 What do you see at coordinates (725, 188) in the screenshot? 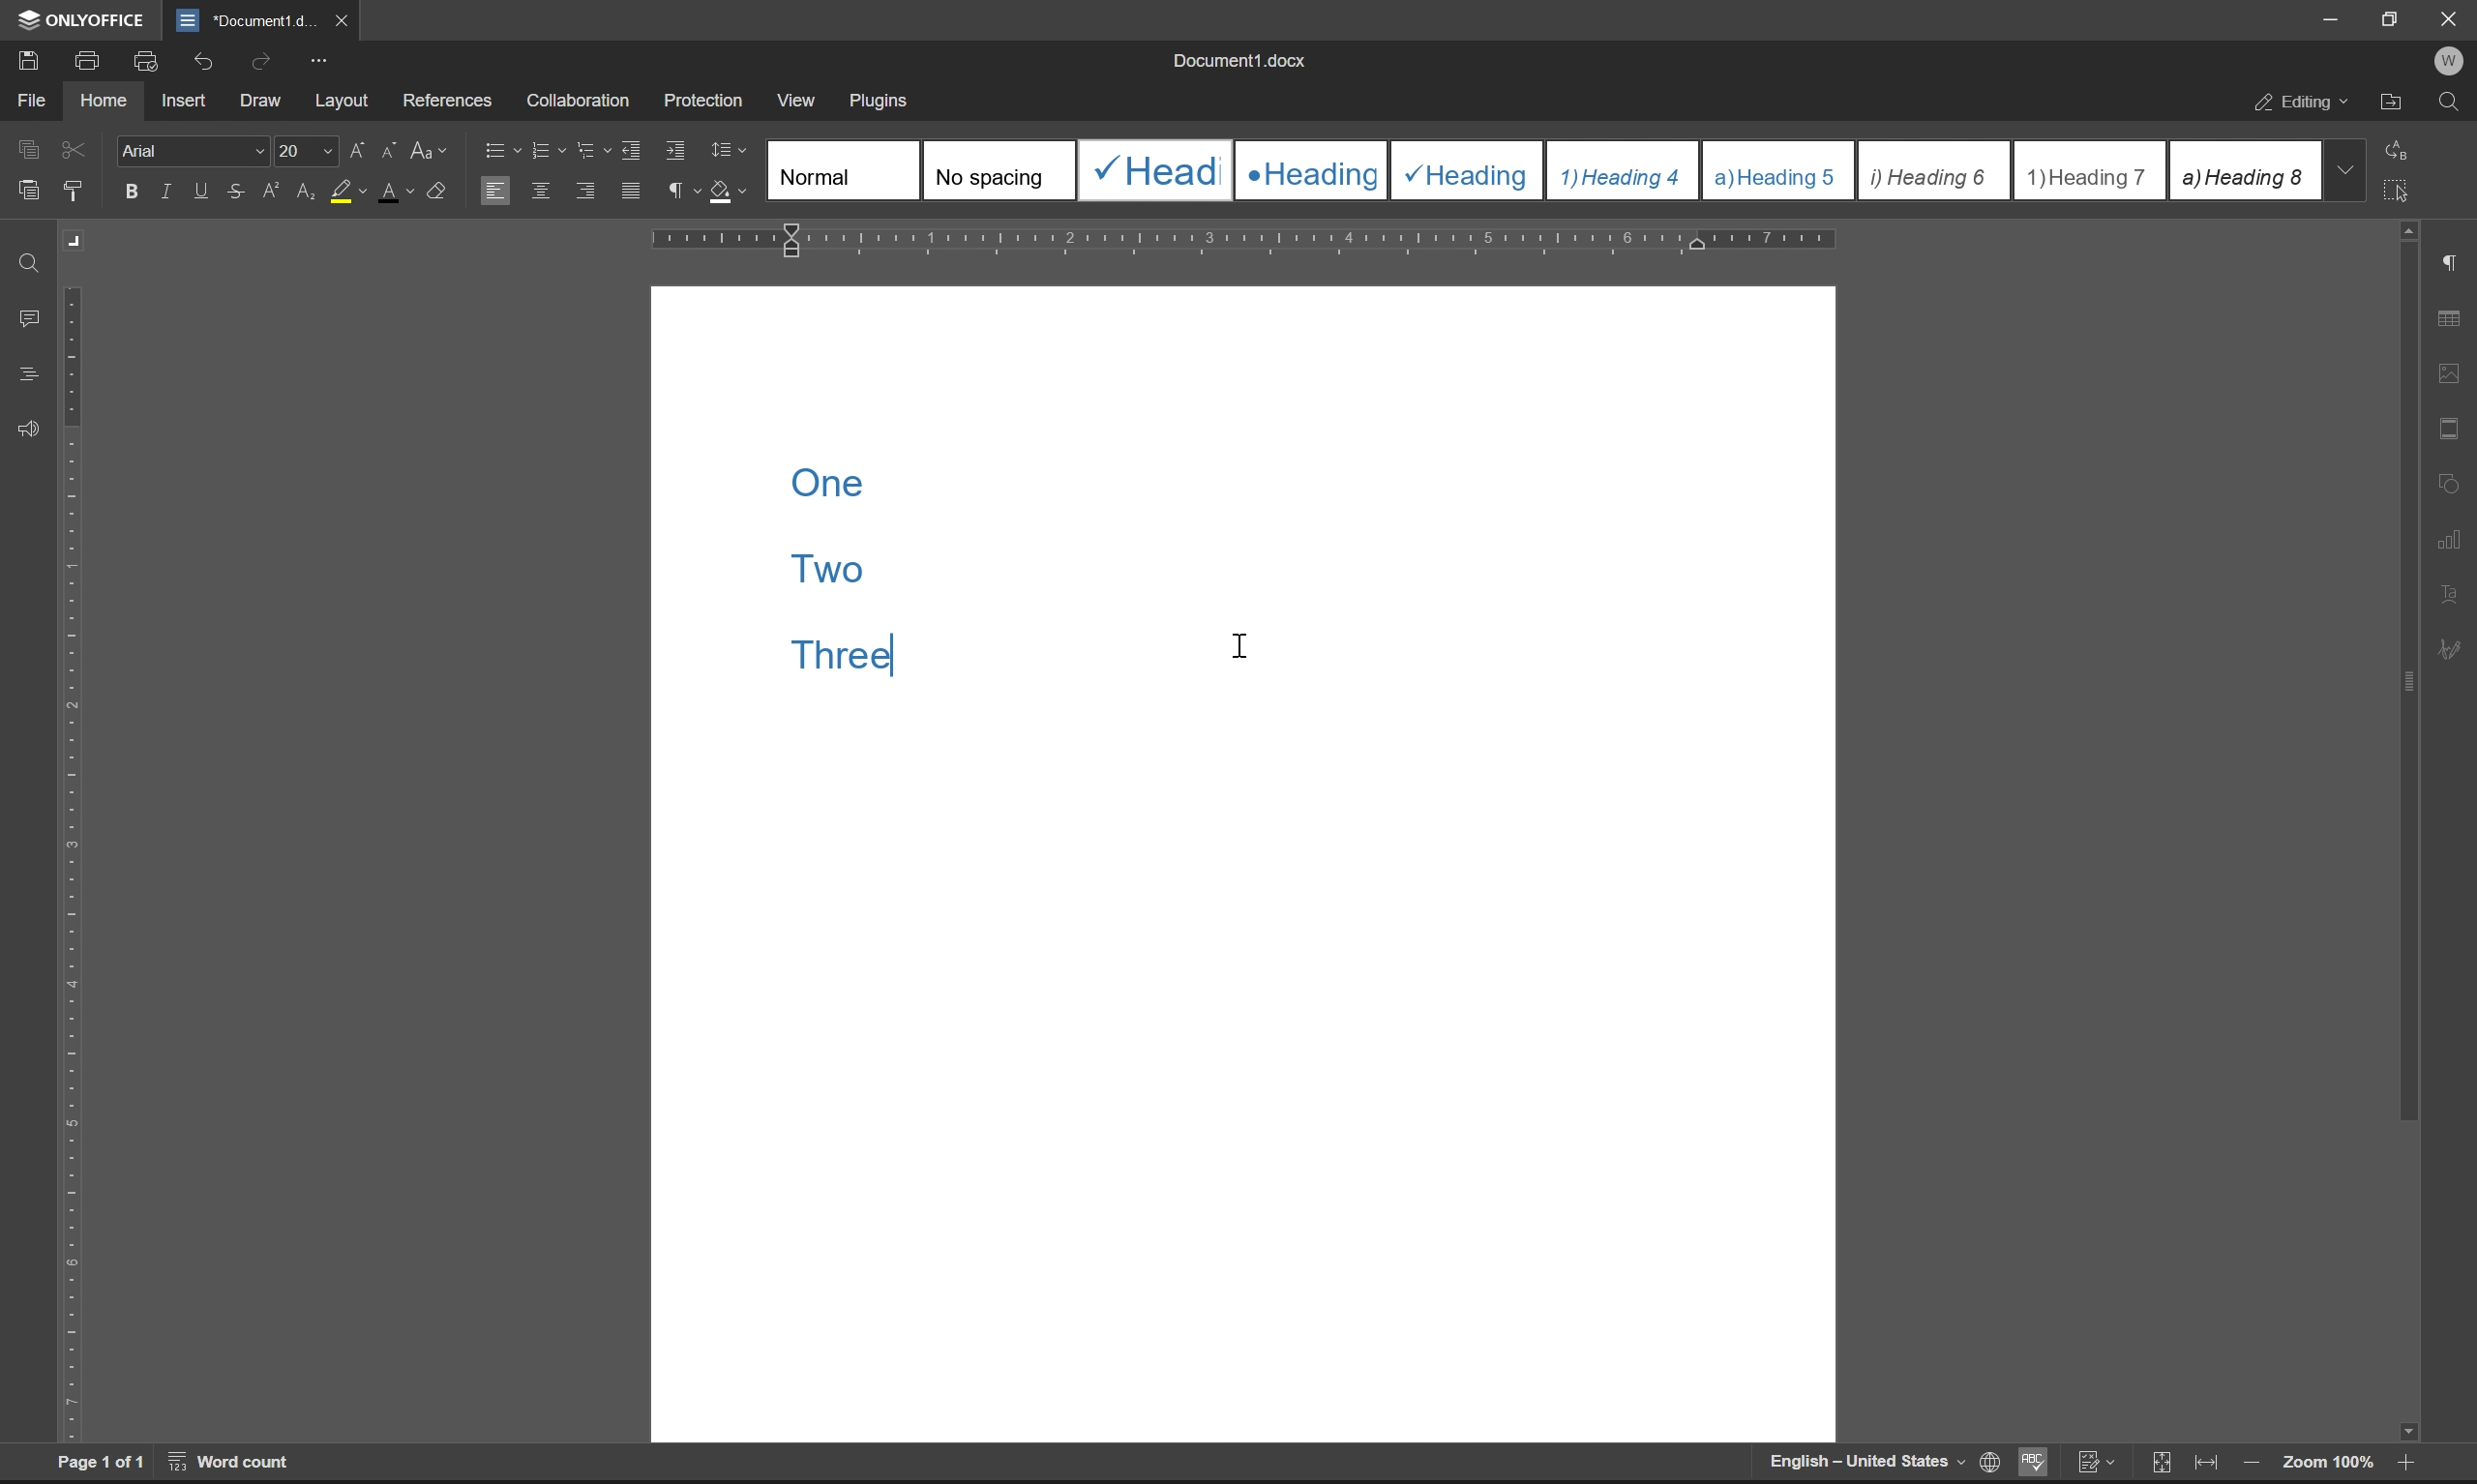
I see `shading` at bounding box center [725, 188].